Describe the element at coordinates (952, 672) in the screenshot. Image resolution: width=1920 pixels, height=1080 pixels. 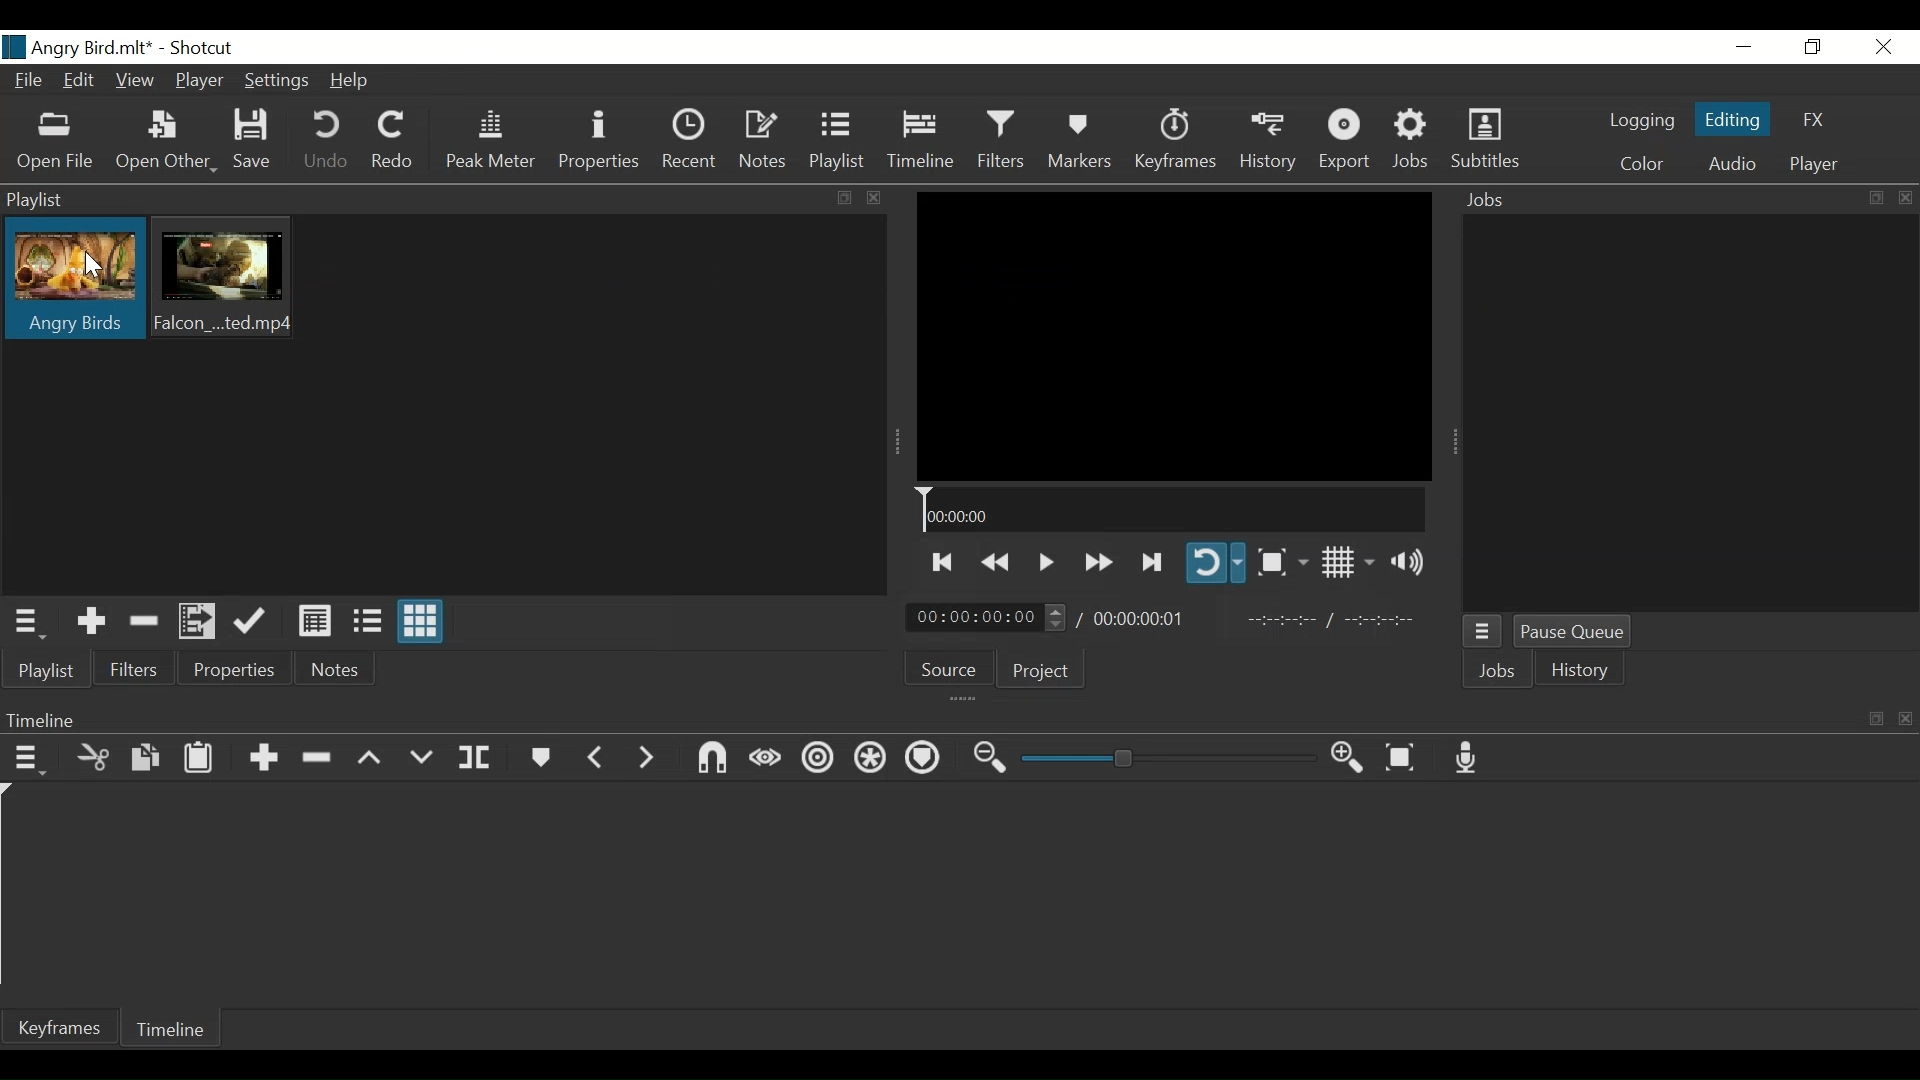
I see `Source` at that location.